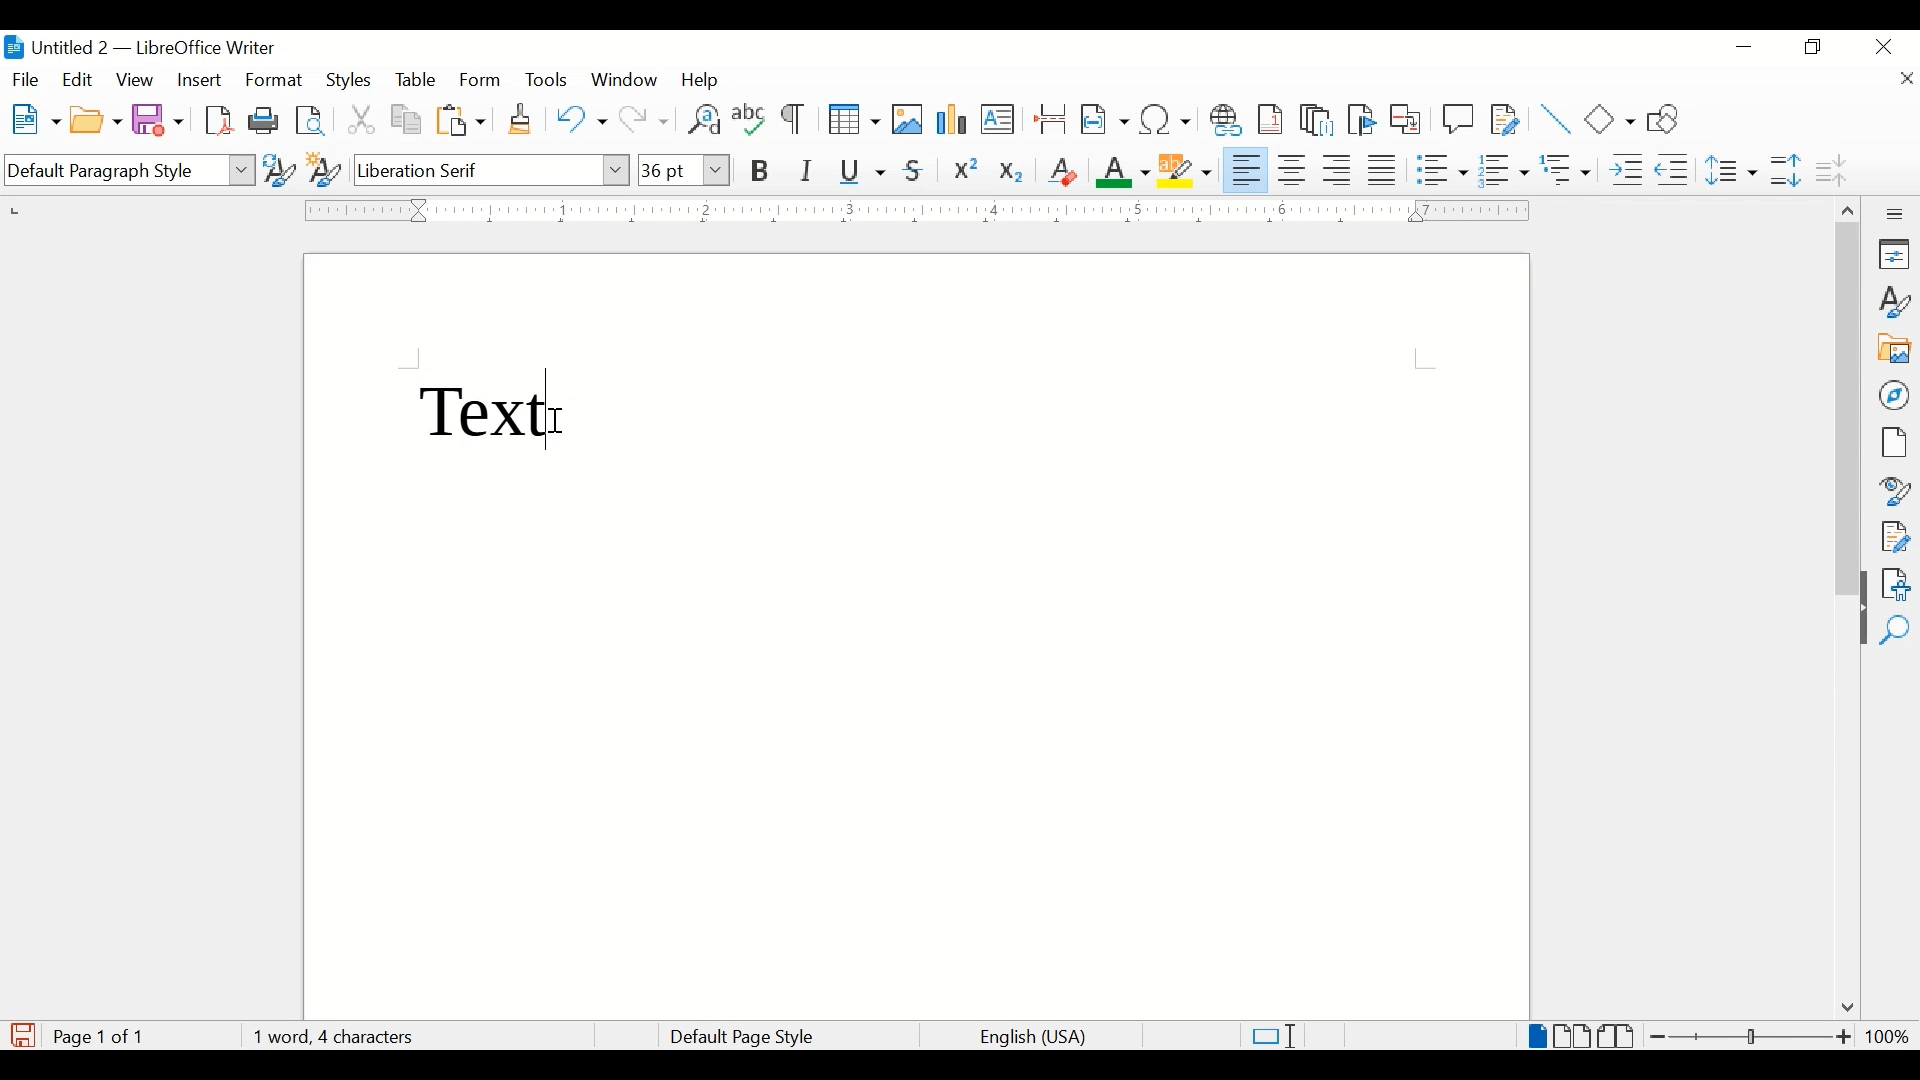  What do you see at coordinates (1338, 170) in the screenshot?
I see `align right` at bounding box center [1338, 170].